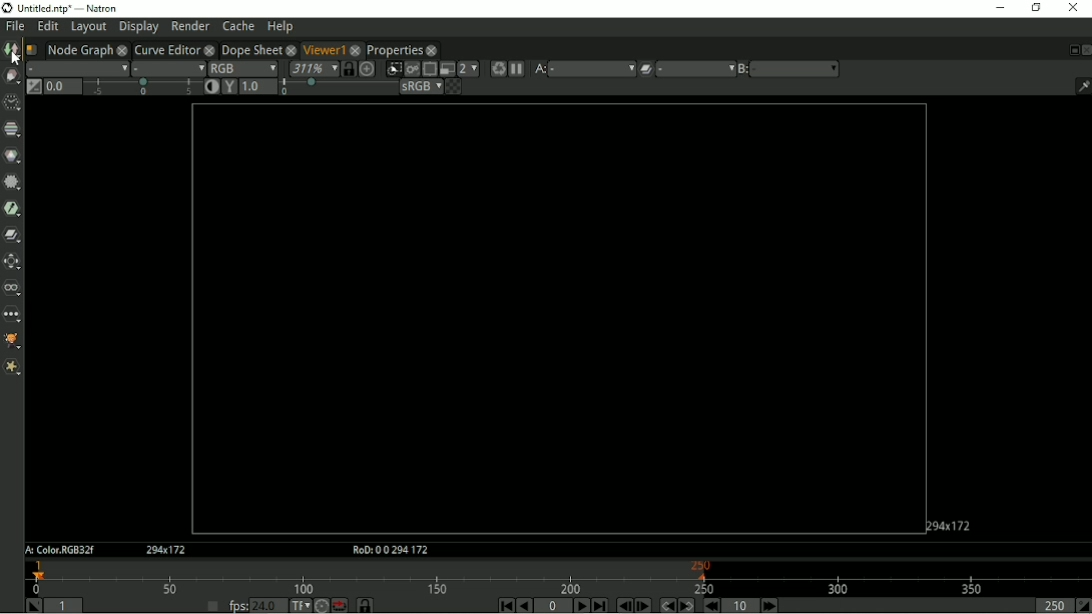  What do you see at coordinates (12, 342) in the screenshot?
I see `GMIC` at bounding box center [12, 342].